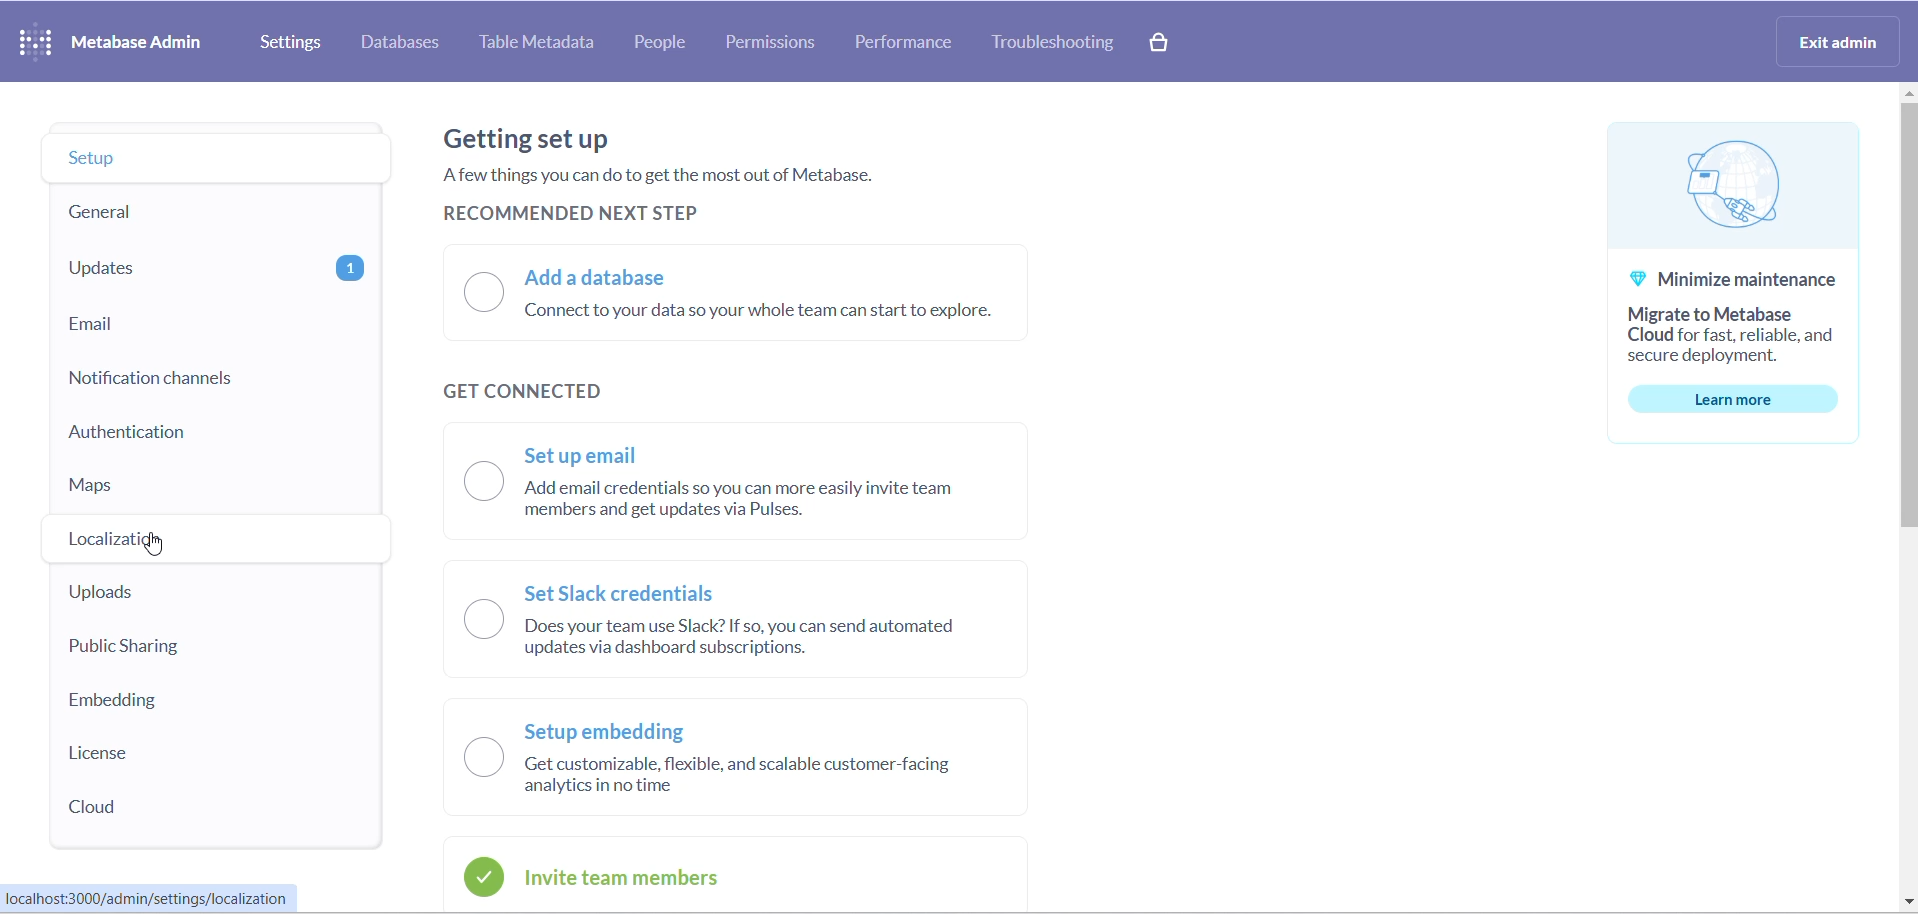  What do you see at coordinates (221, 439) in the screenshot?
I see `AUTHENTICATION` at bounding box center [221, 439].